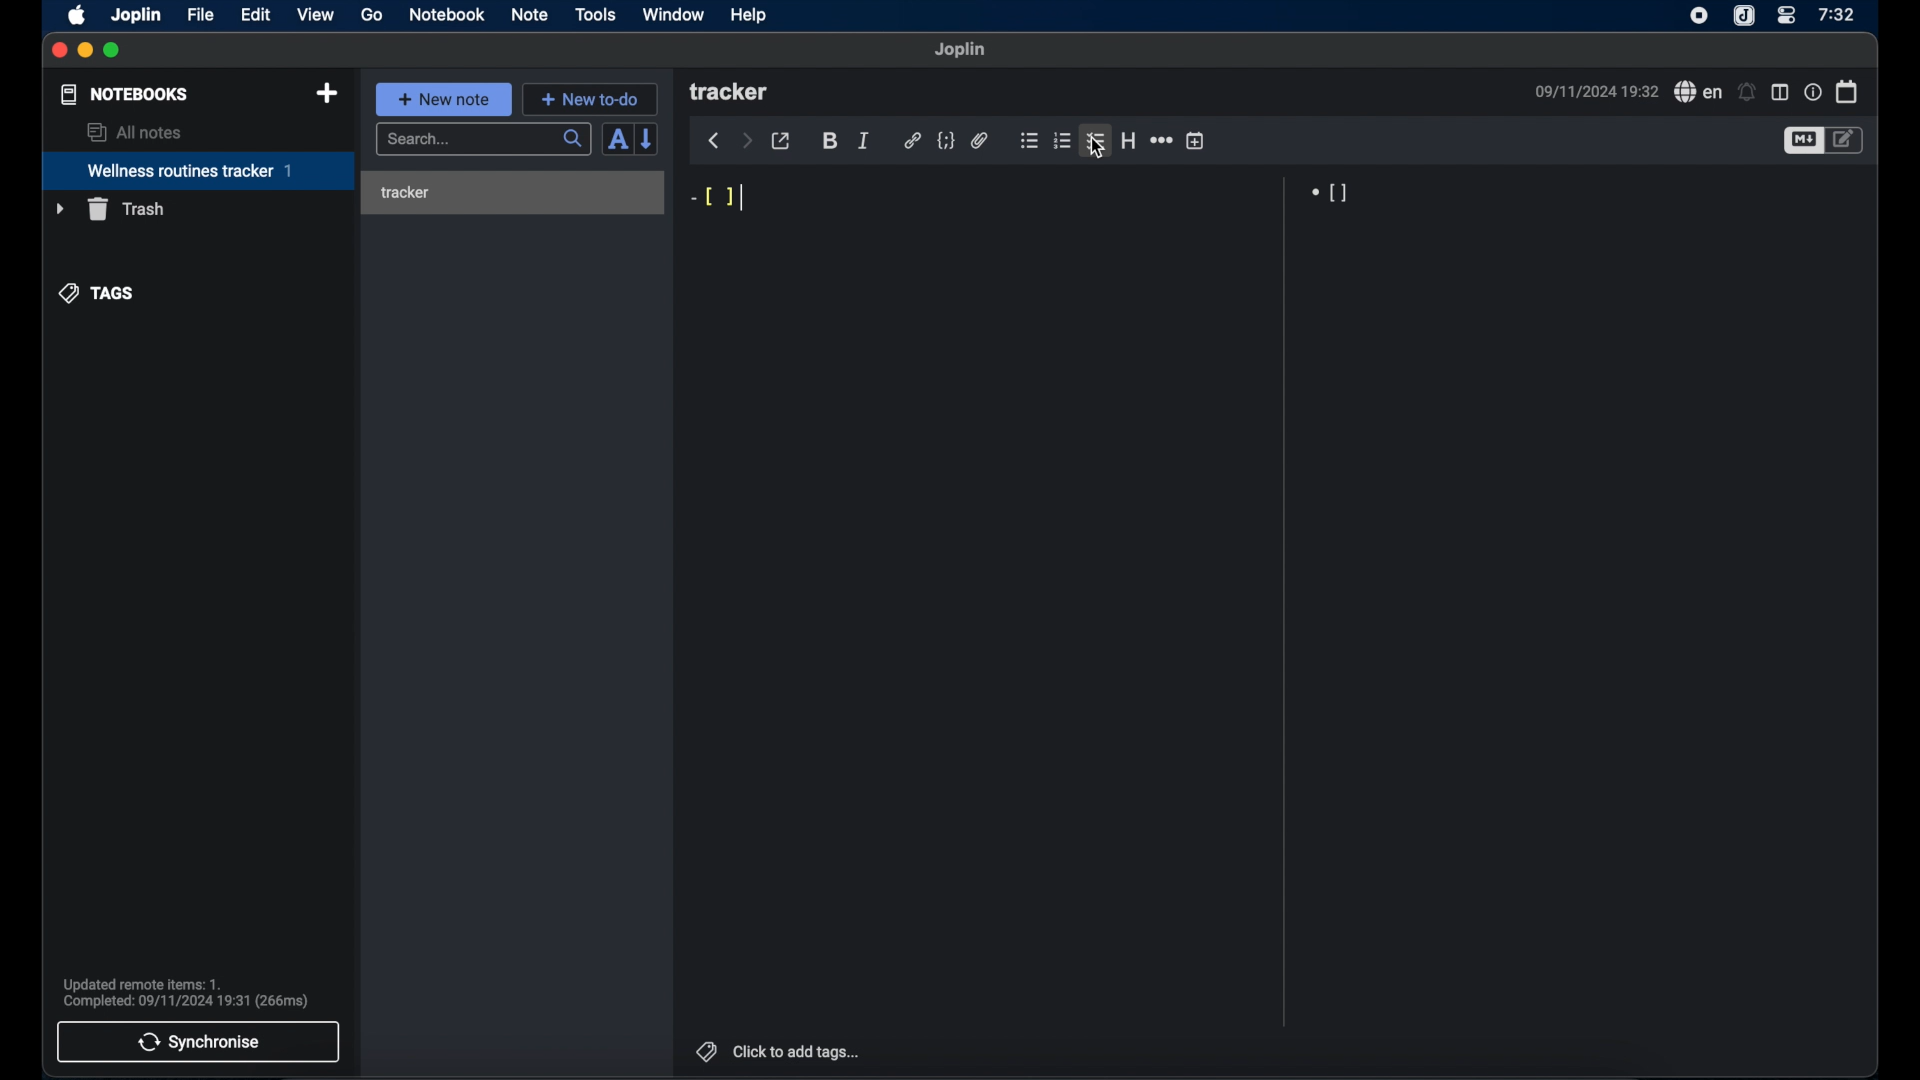 This screenshot has width=1920, height=1080. I want to click on [], so click(1332, 193).